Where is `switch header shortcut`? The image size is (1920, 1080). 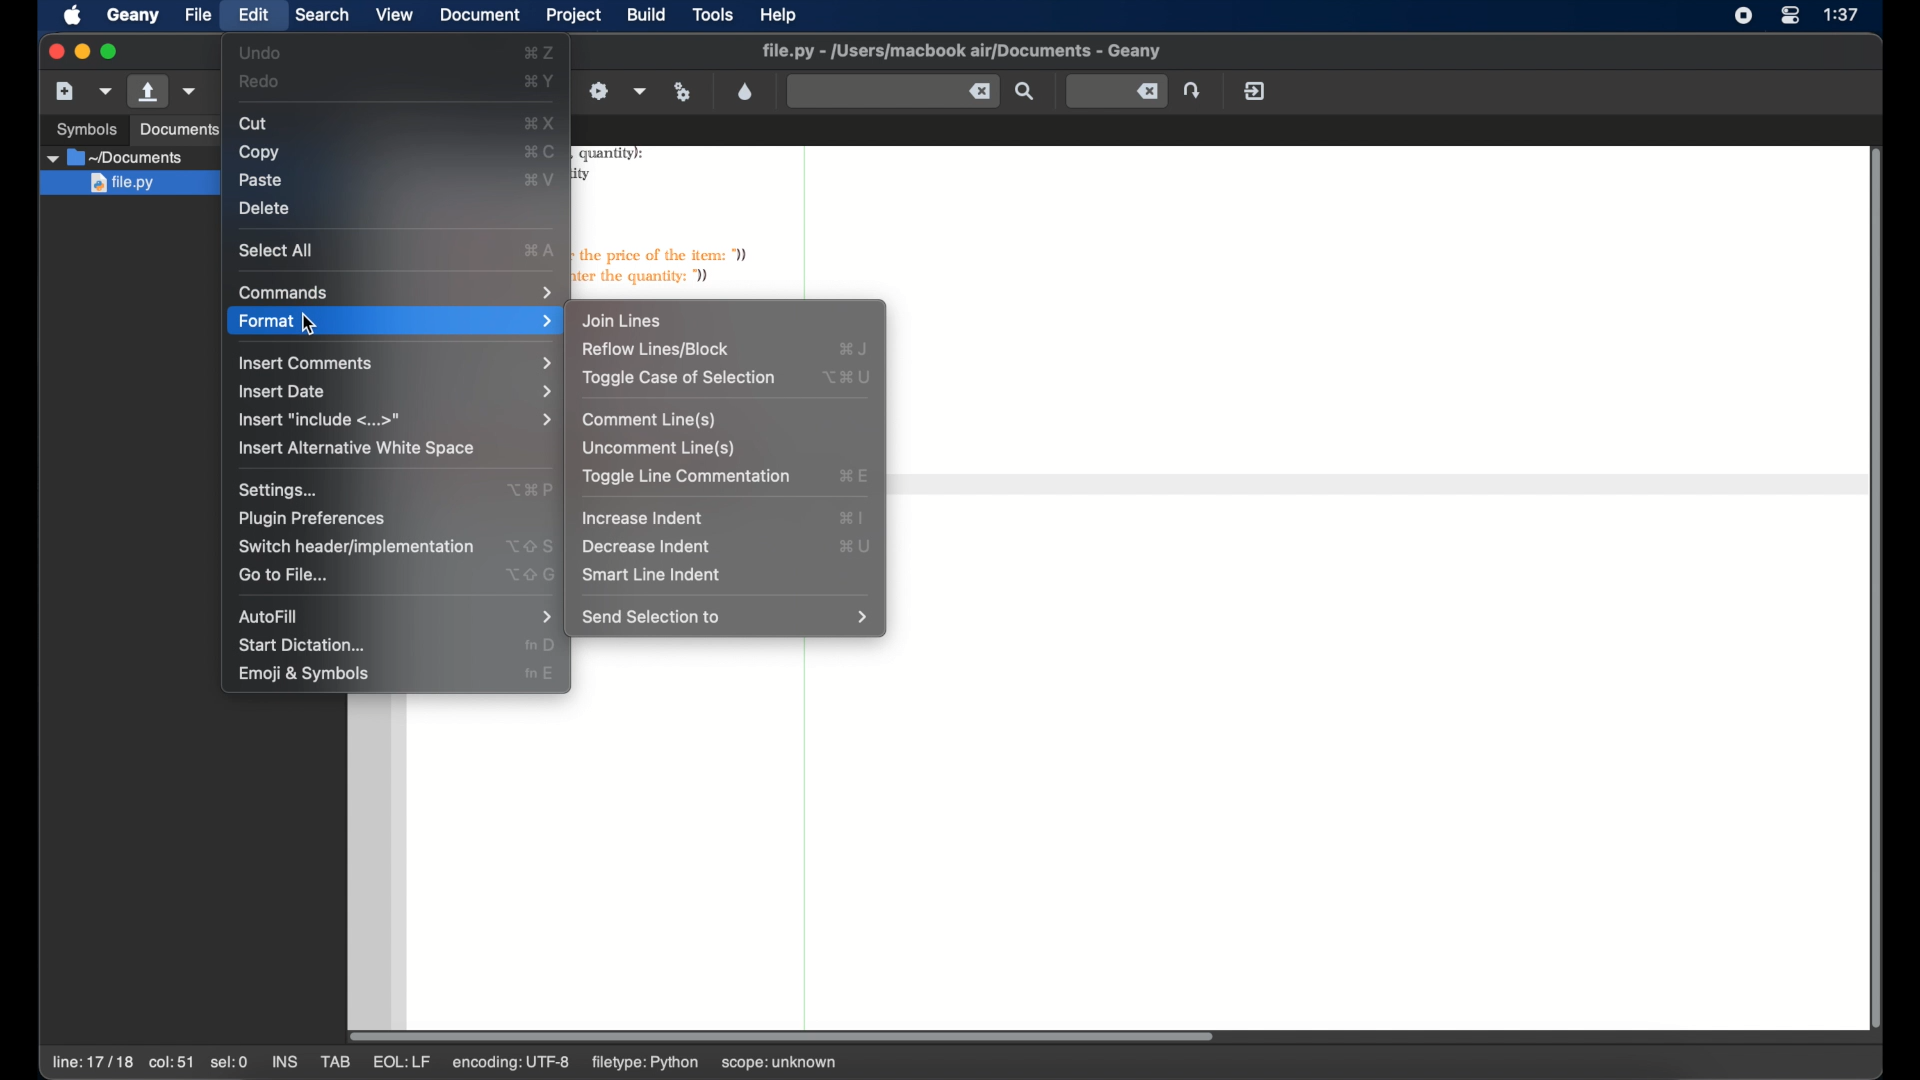 switch header shortcut is located at coordinates (530, 546).